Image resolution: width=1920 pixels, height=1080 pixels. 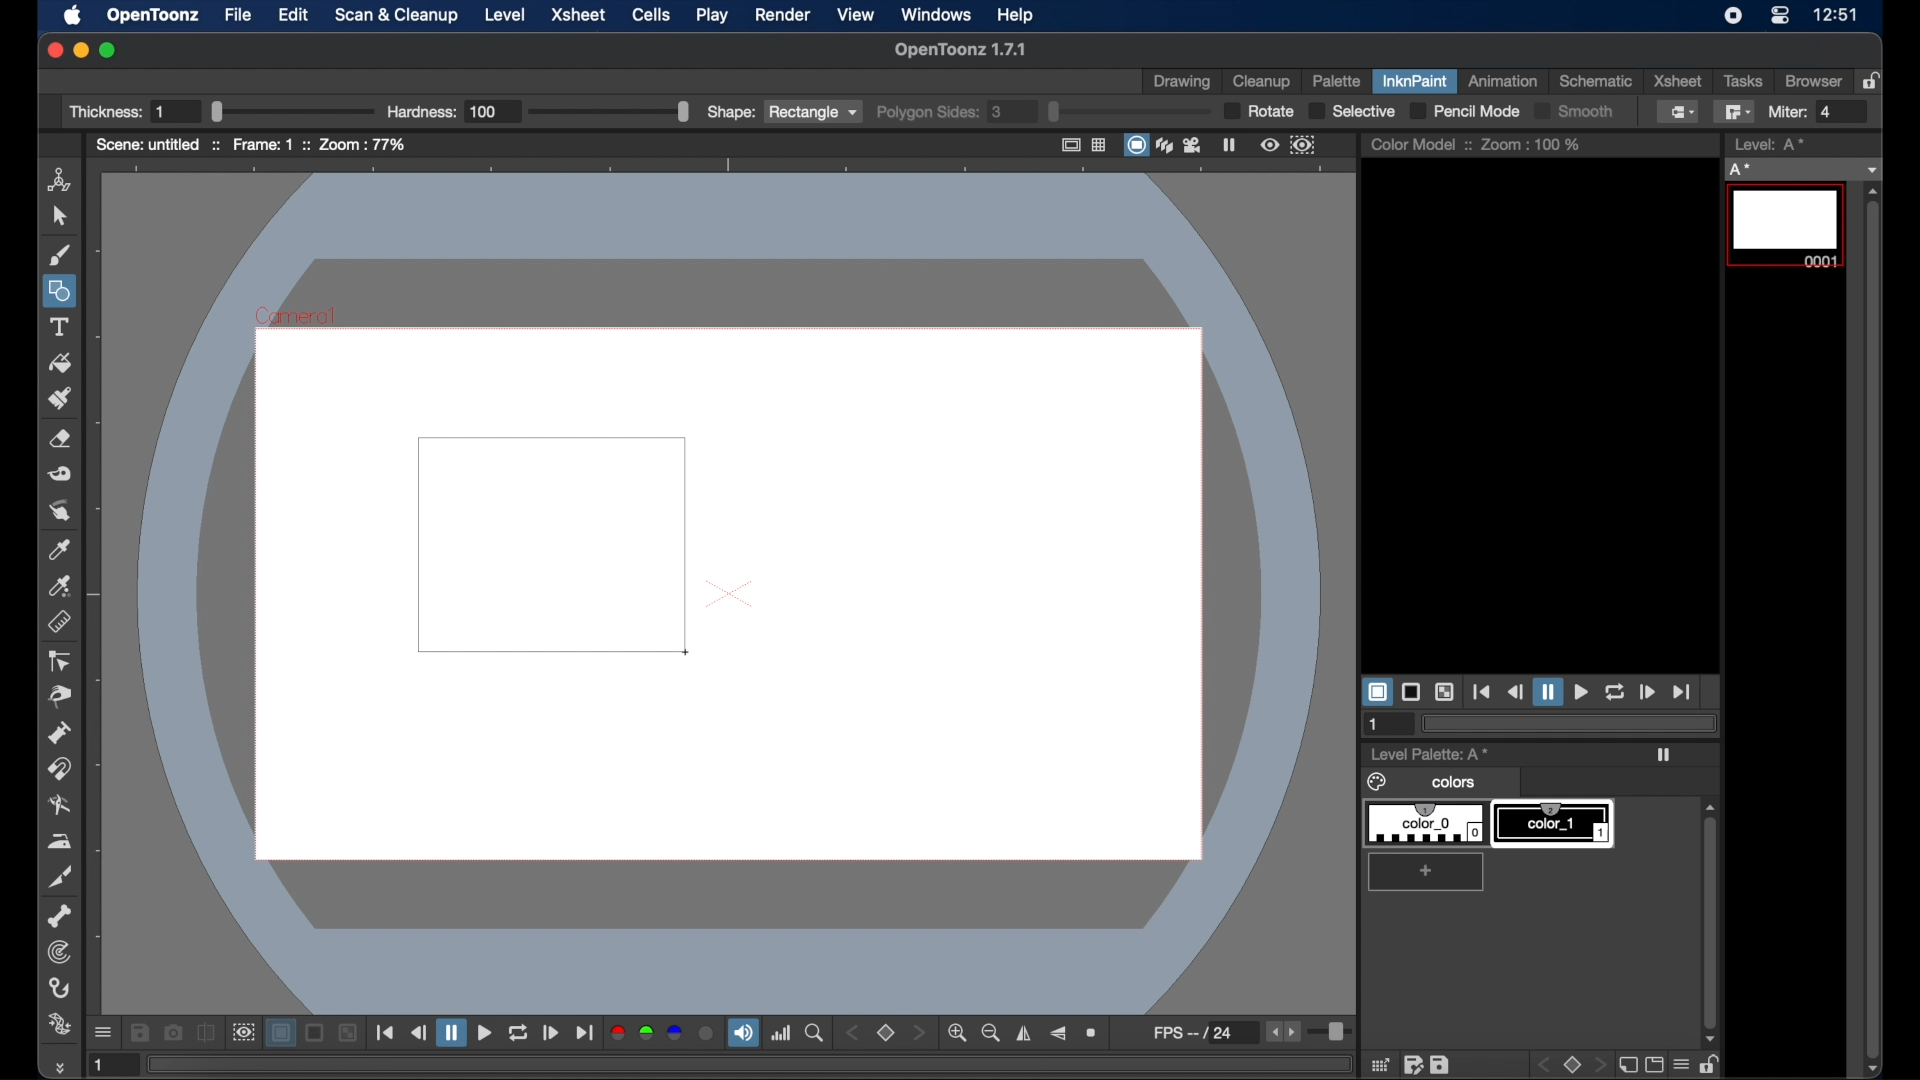 I want to click on xsheet, so click(x=581, y=16).